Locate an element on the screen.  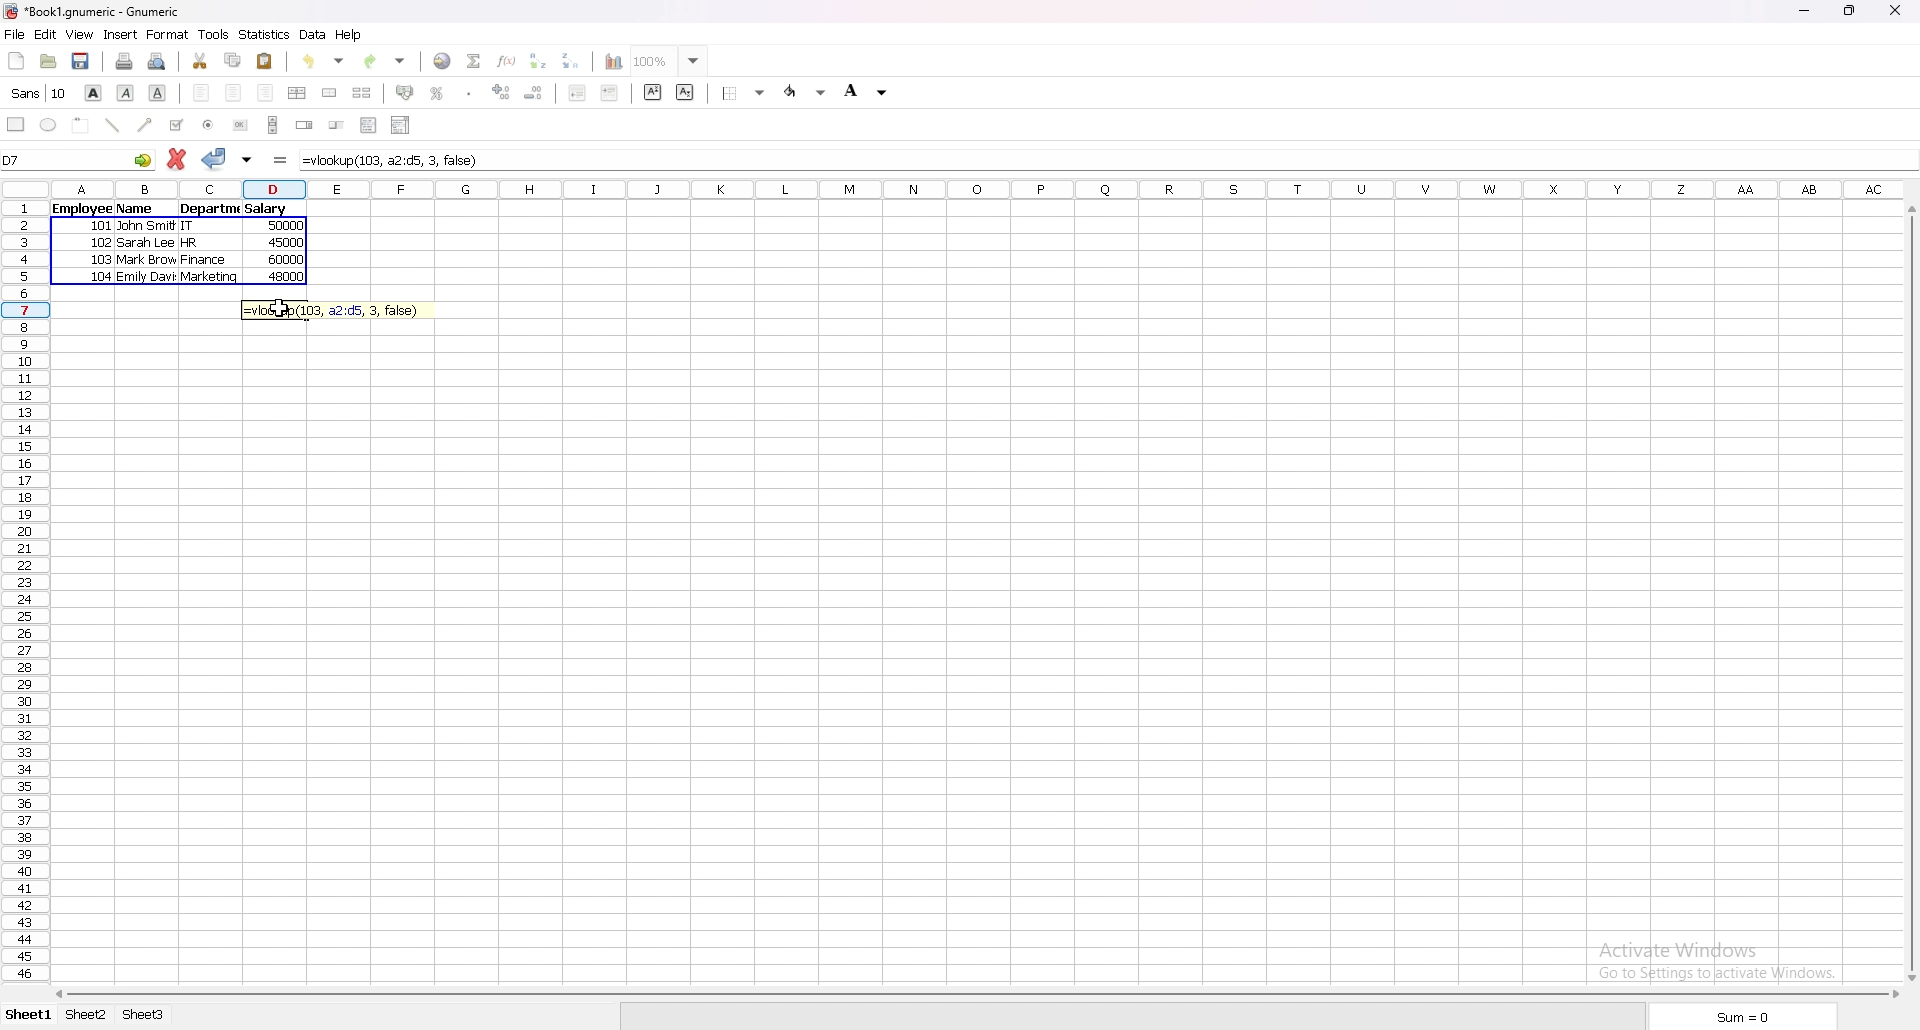
formula is located at coordinates (281, 161).